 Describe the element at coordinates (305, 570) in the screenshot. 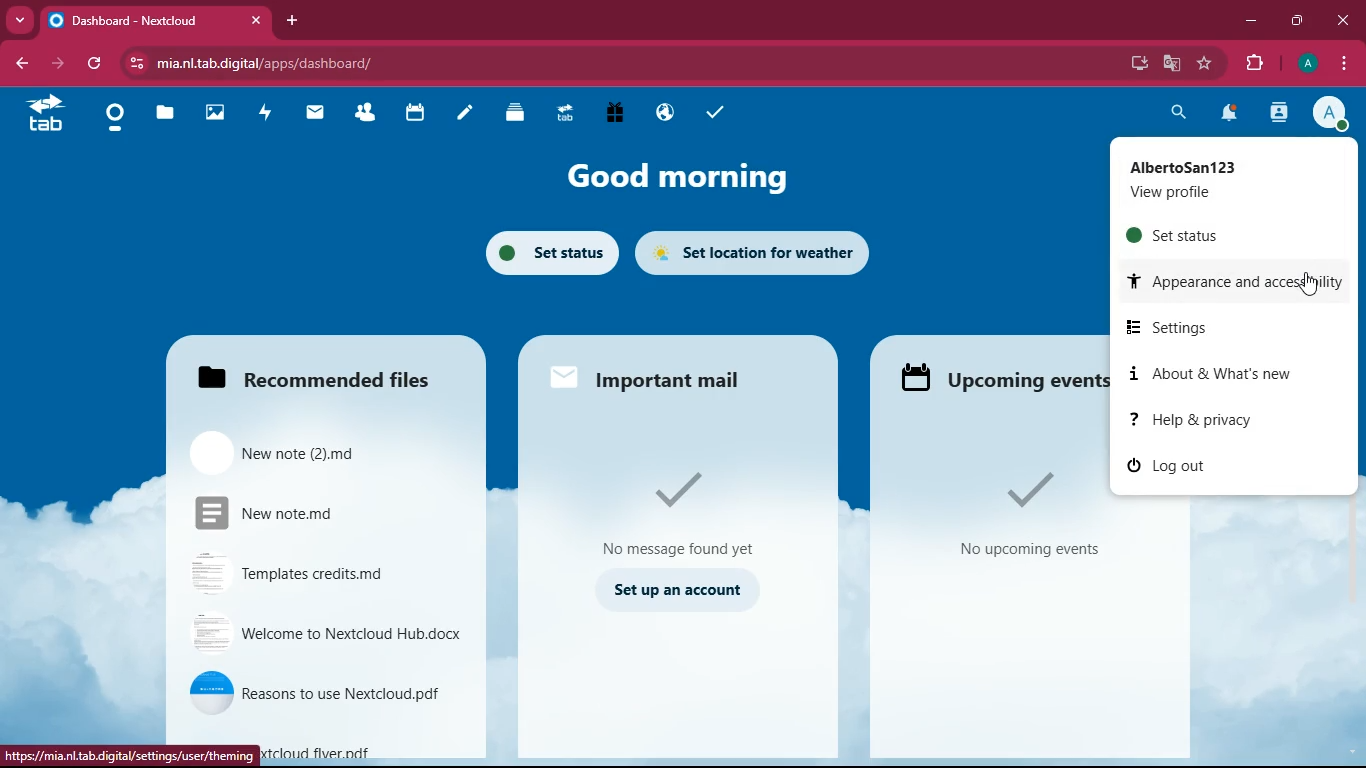

I see `file` at that location.